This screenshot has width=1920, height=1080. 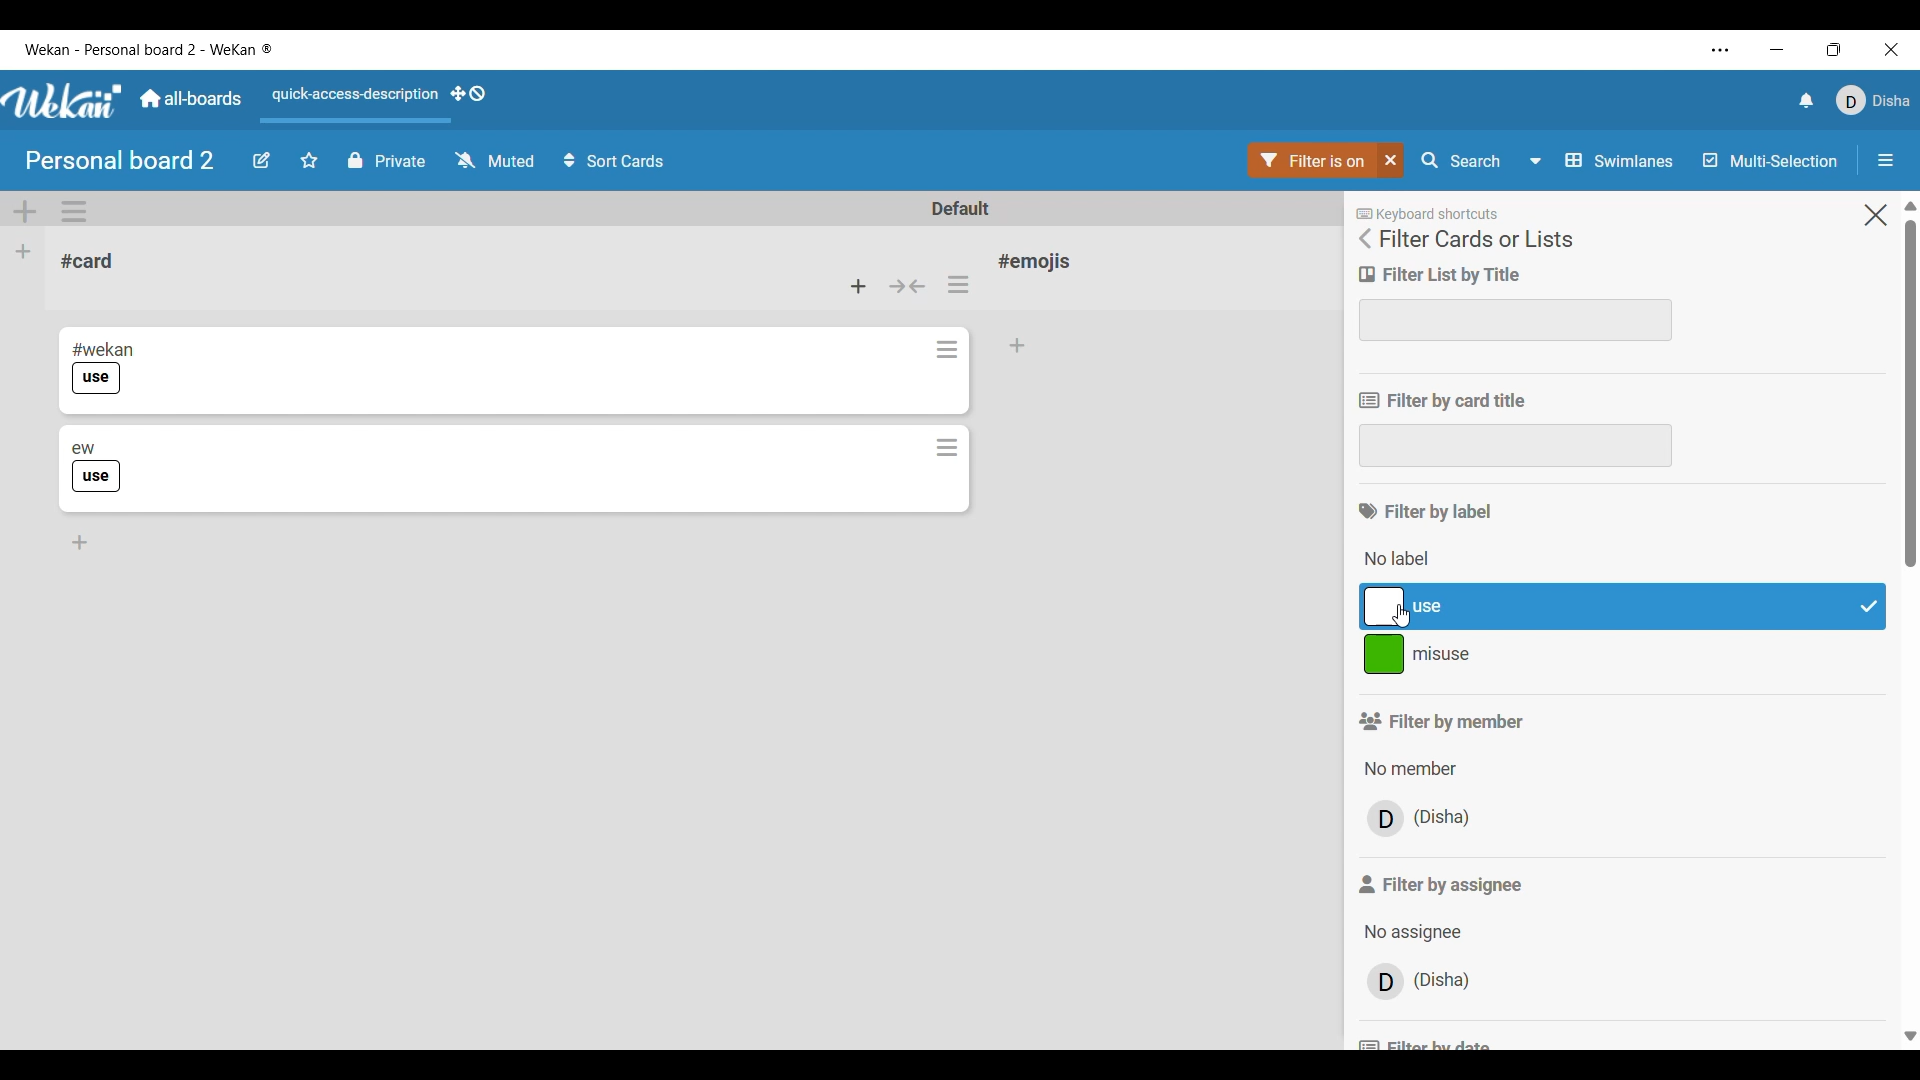 I want to click on Go to common dashboard, so click(x=191, y=98).